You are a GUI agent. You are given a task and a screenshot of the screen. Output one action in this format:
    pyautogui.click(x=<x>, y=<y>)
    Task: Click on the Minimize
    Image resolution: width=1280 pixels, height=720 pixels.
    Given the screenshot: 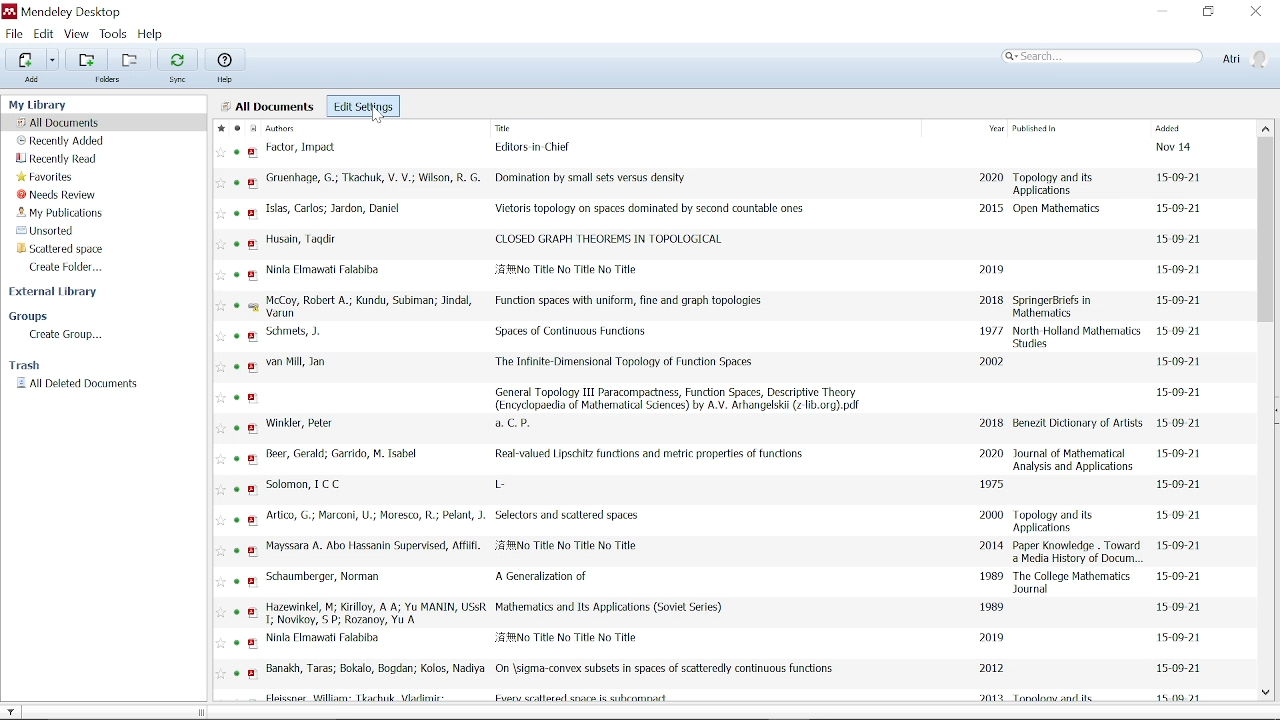 What is the action you would take?
    pyautogui.click(x=1164, y=12)
    